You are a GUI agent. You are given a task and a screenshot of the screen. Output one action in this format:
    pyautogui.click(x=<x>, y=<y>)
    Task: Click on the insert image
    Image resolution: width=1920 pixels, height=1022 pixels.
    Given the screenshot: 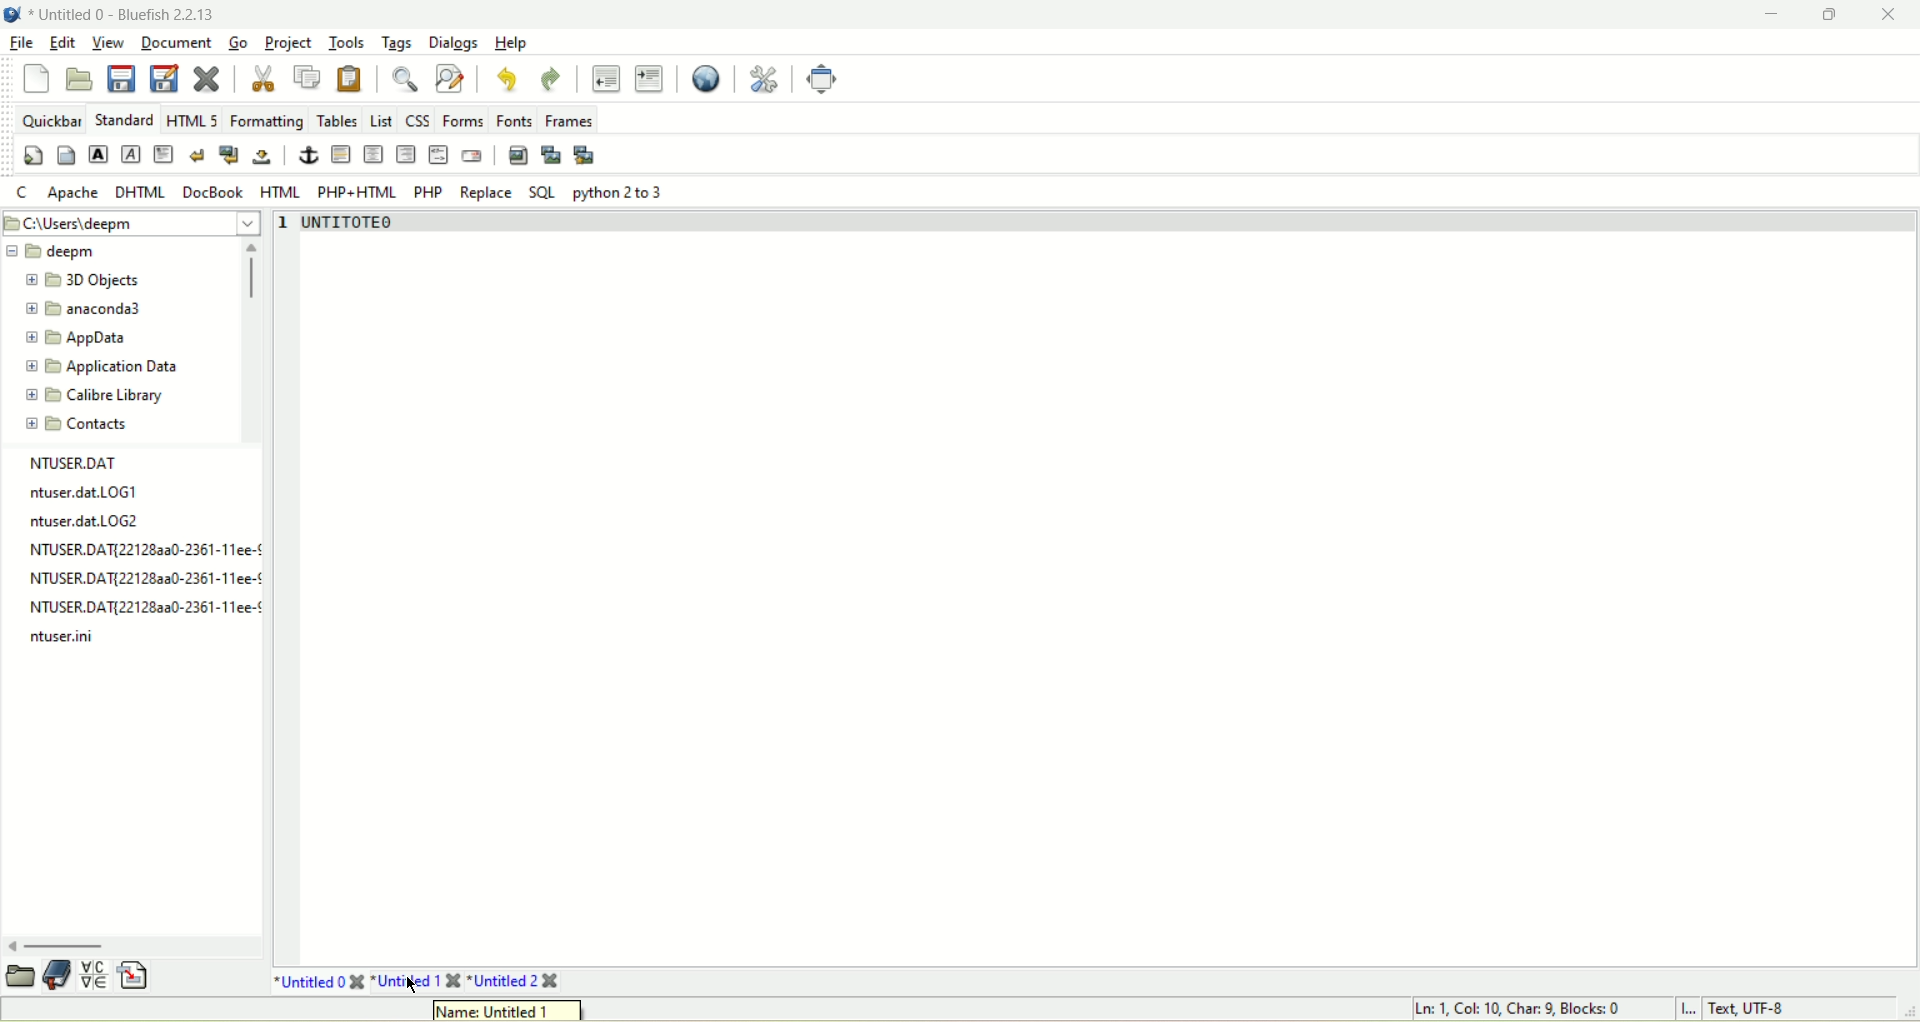 What is the action you would take?
    pyautogui.click(x=516, y=156)
    